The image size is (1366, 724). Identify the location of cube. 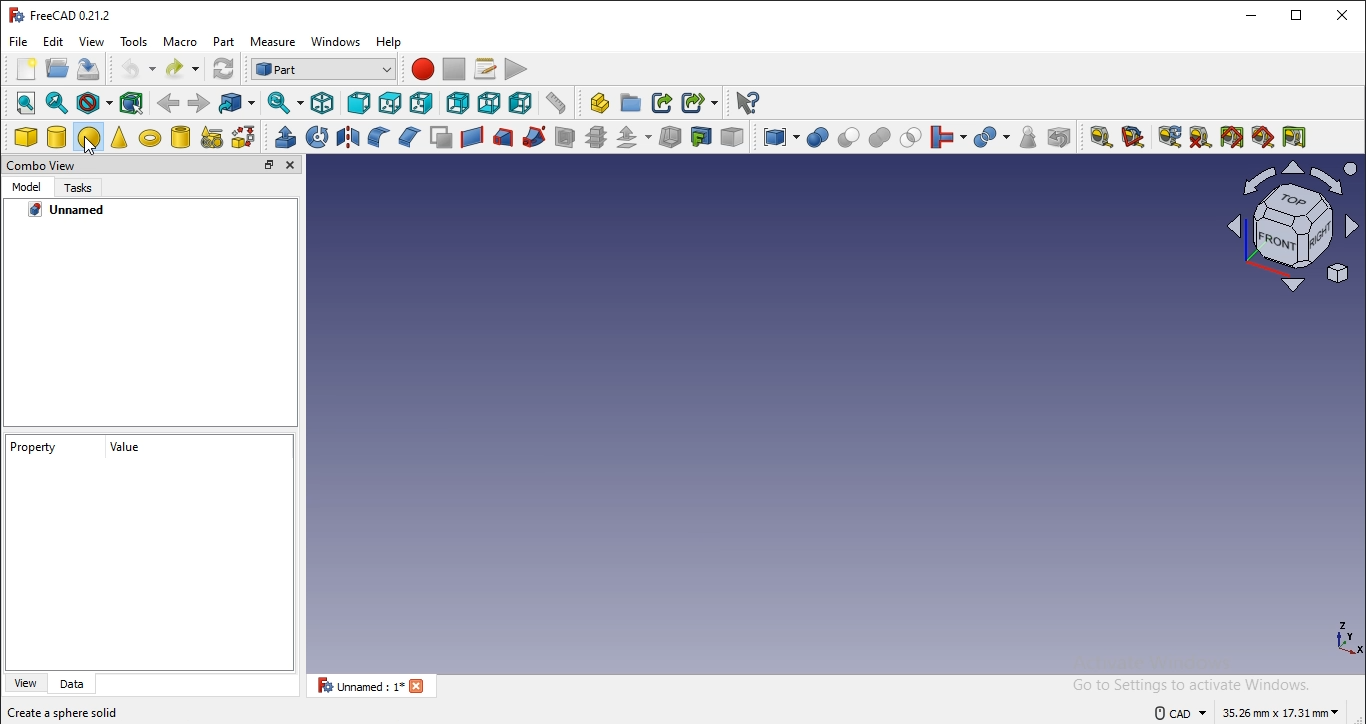
(24, 136).